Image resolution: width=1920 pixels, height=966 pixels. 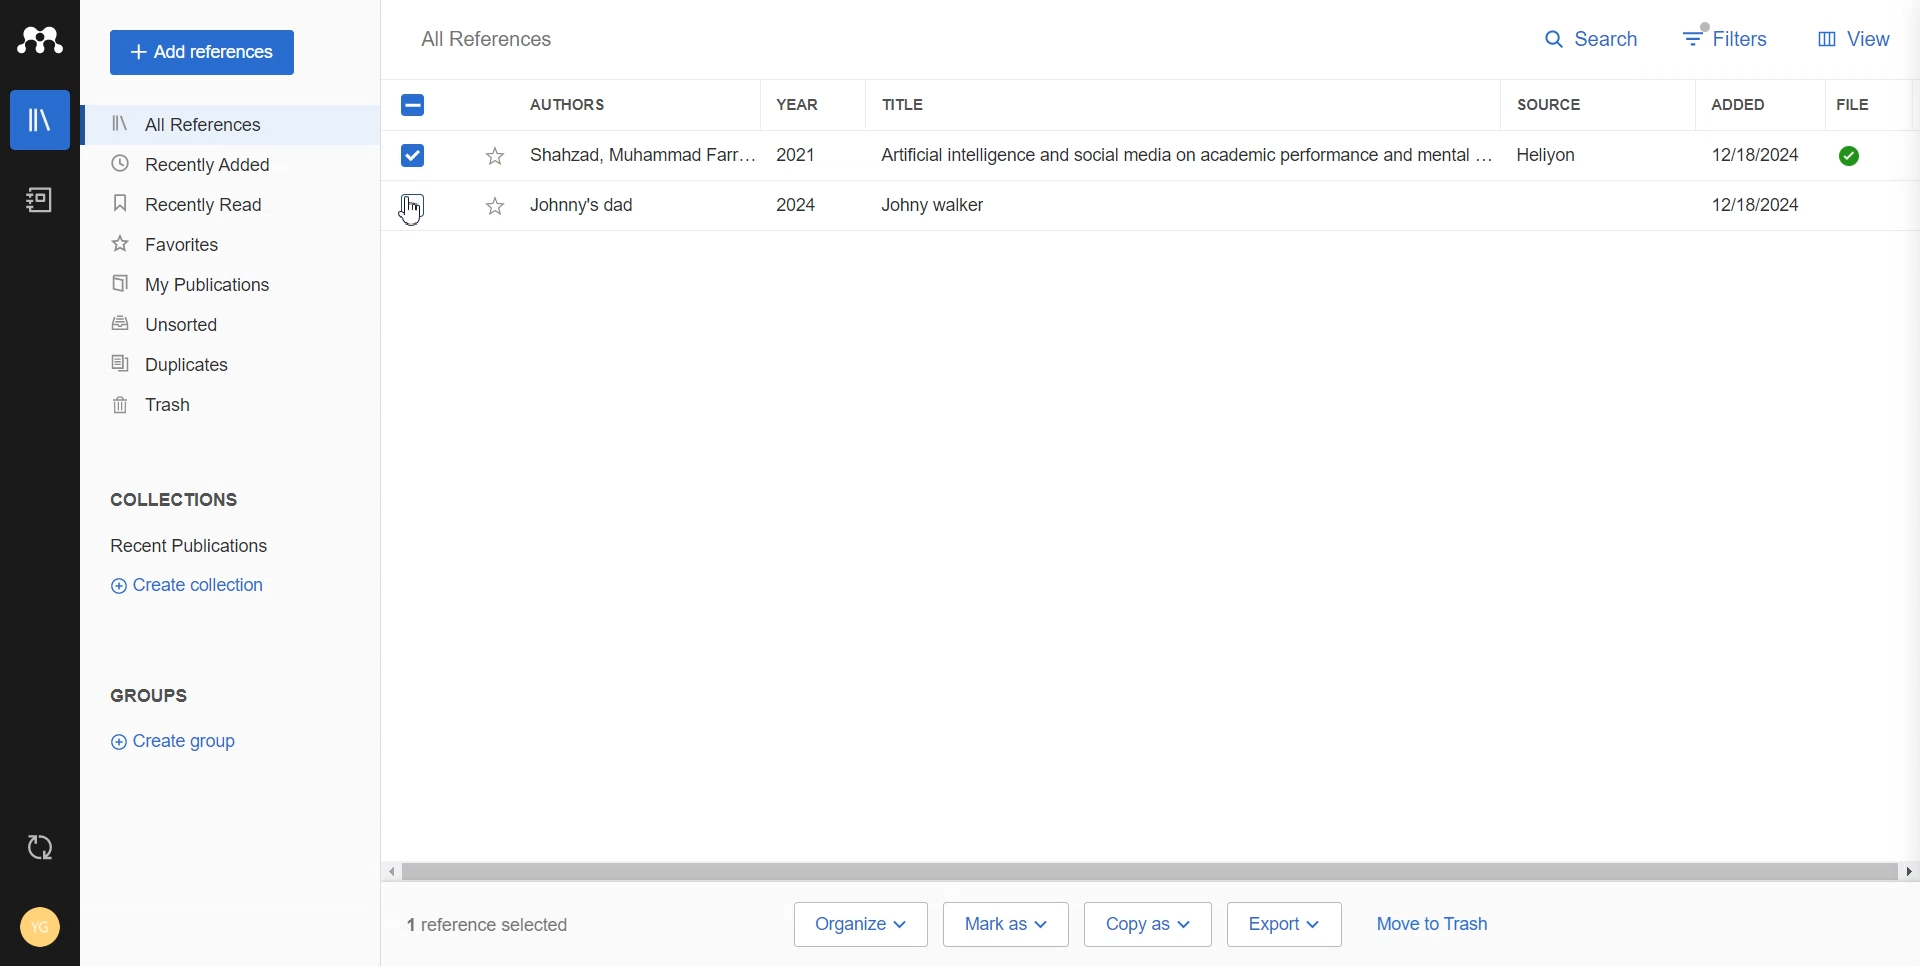 What do you see at coordinates (1150, 925) in the screenshot?
I see `Copy as` at bounding box center [1150, 925].